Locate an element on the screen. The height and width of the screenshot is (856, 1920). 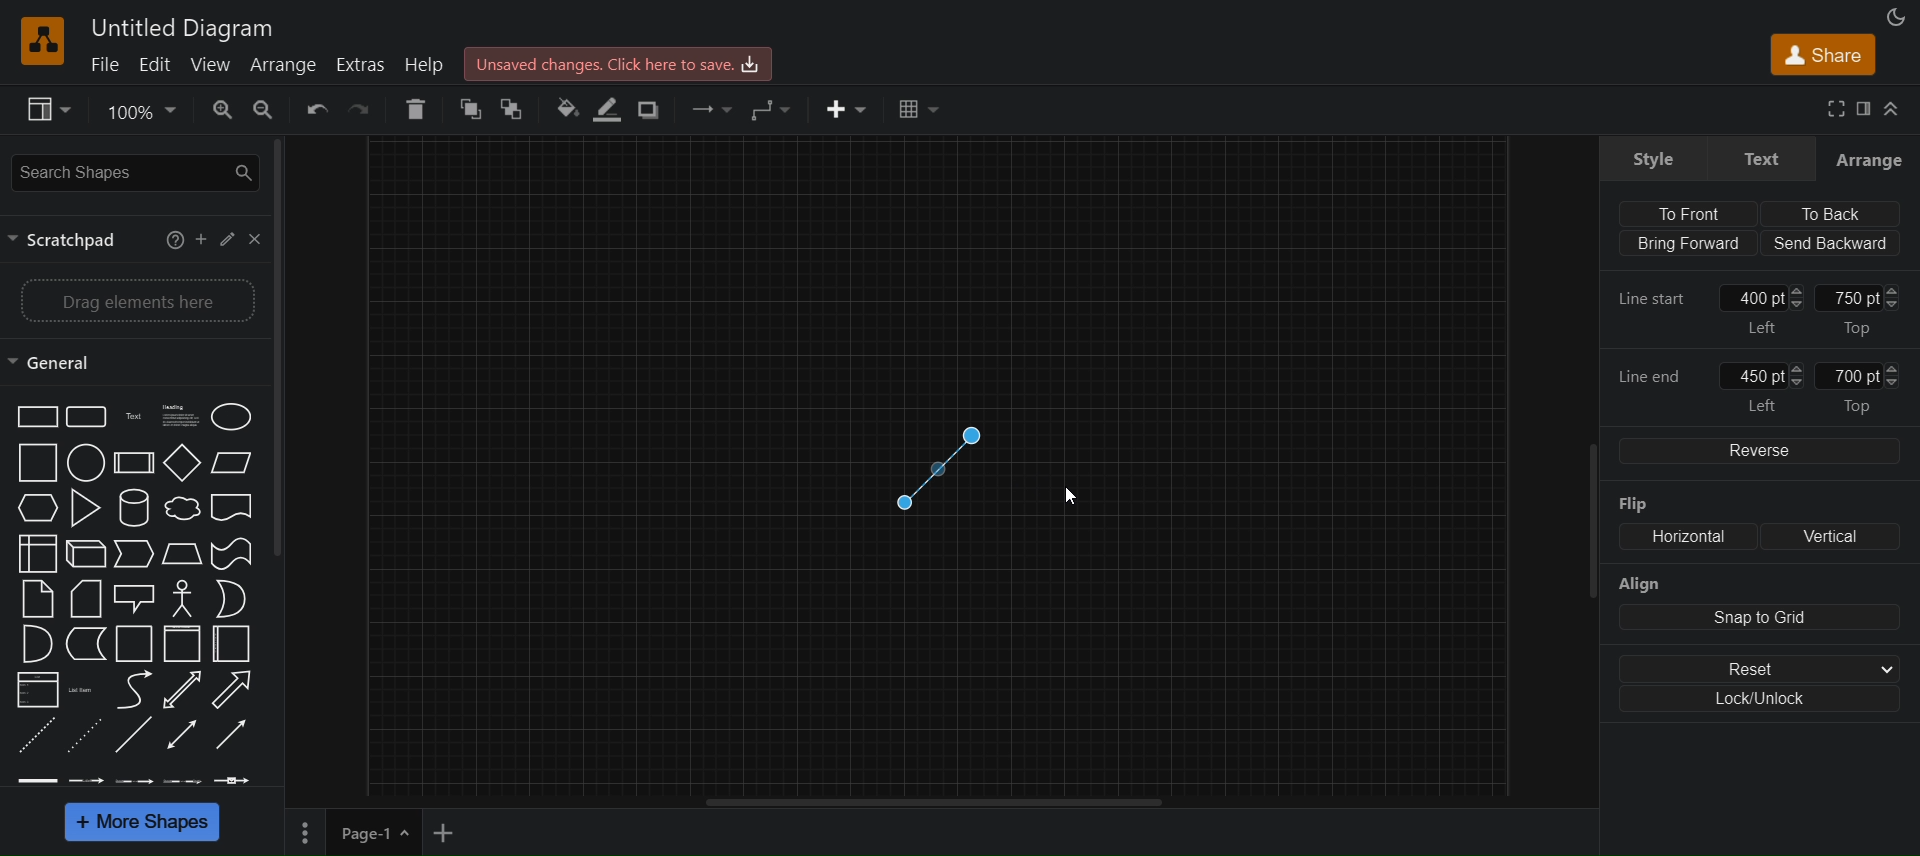
Logo is located at coordinates (46, 39).